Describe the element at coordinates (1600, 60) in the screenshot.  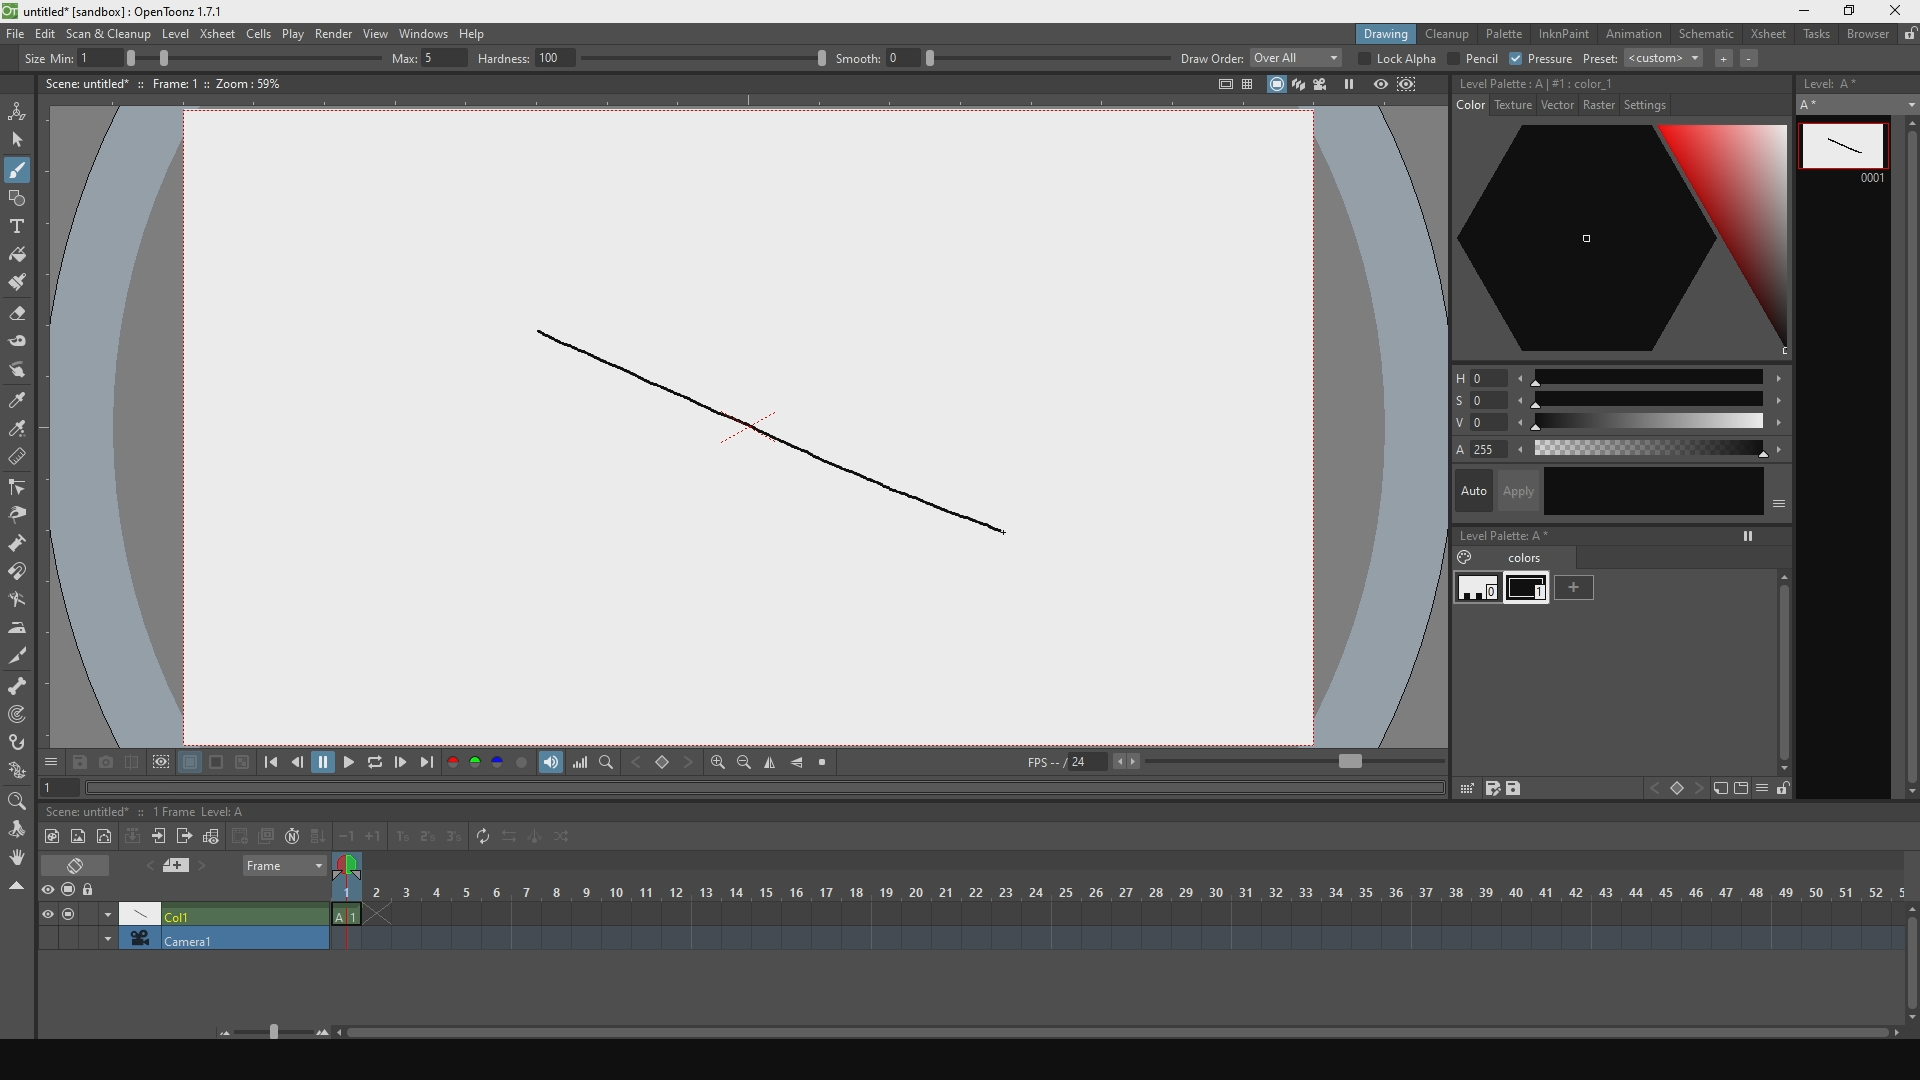
I see `preset` at that location.